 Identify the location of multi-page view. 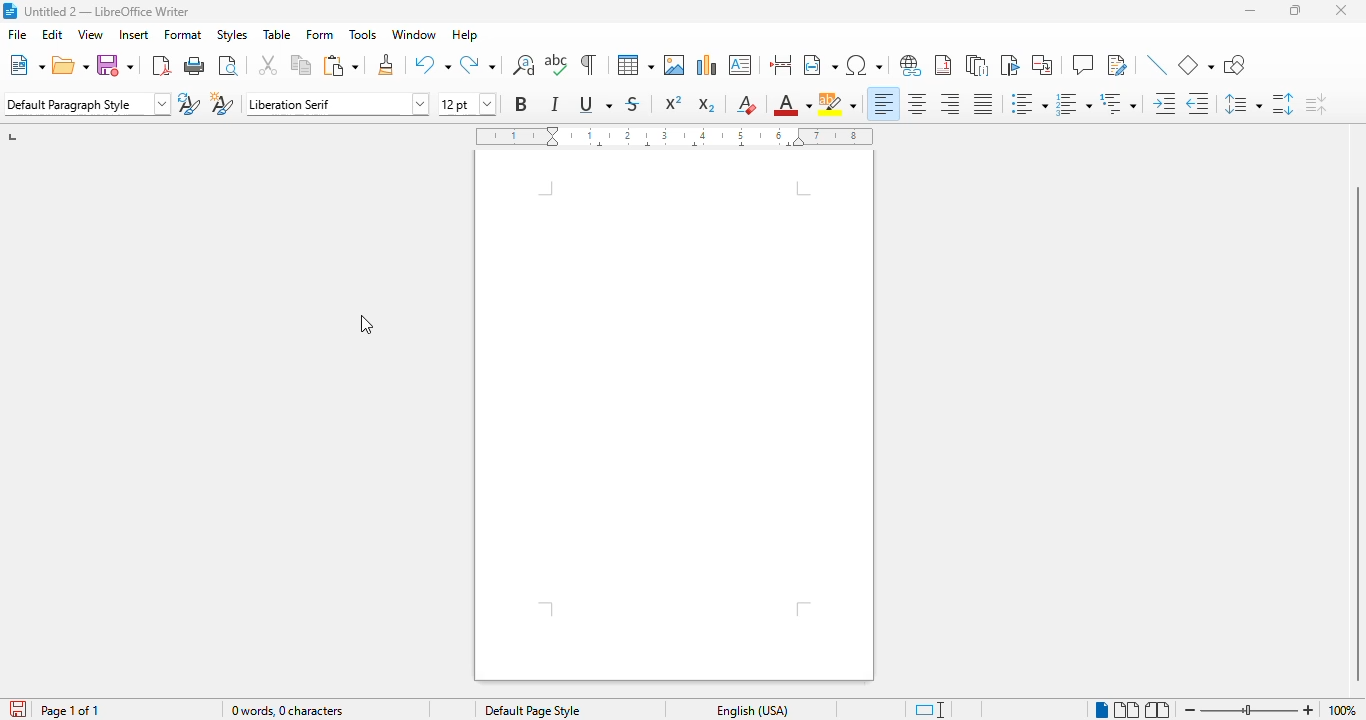
(1126, 710).